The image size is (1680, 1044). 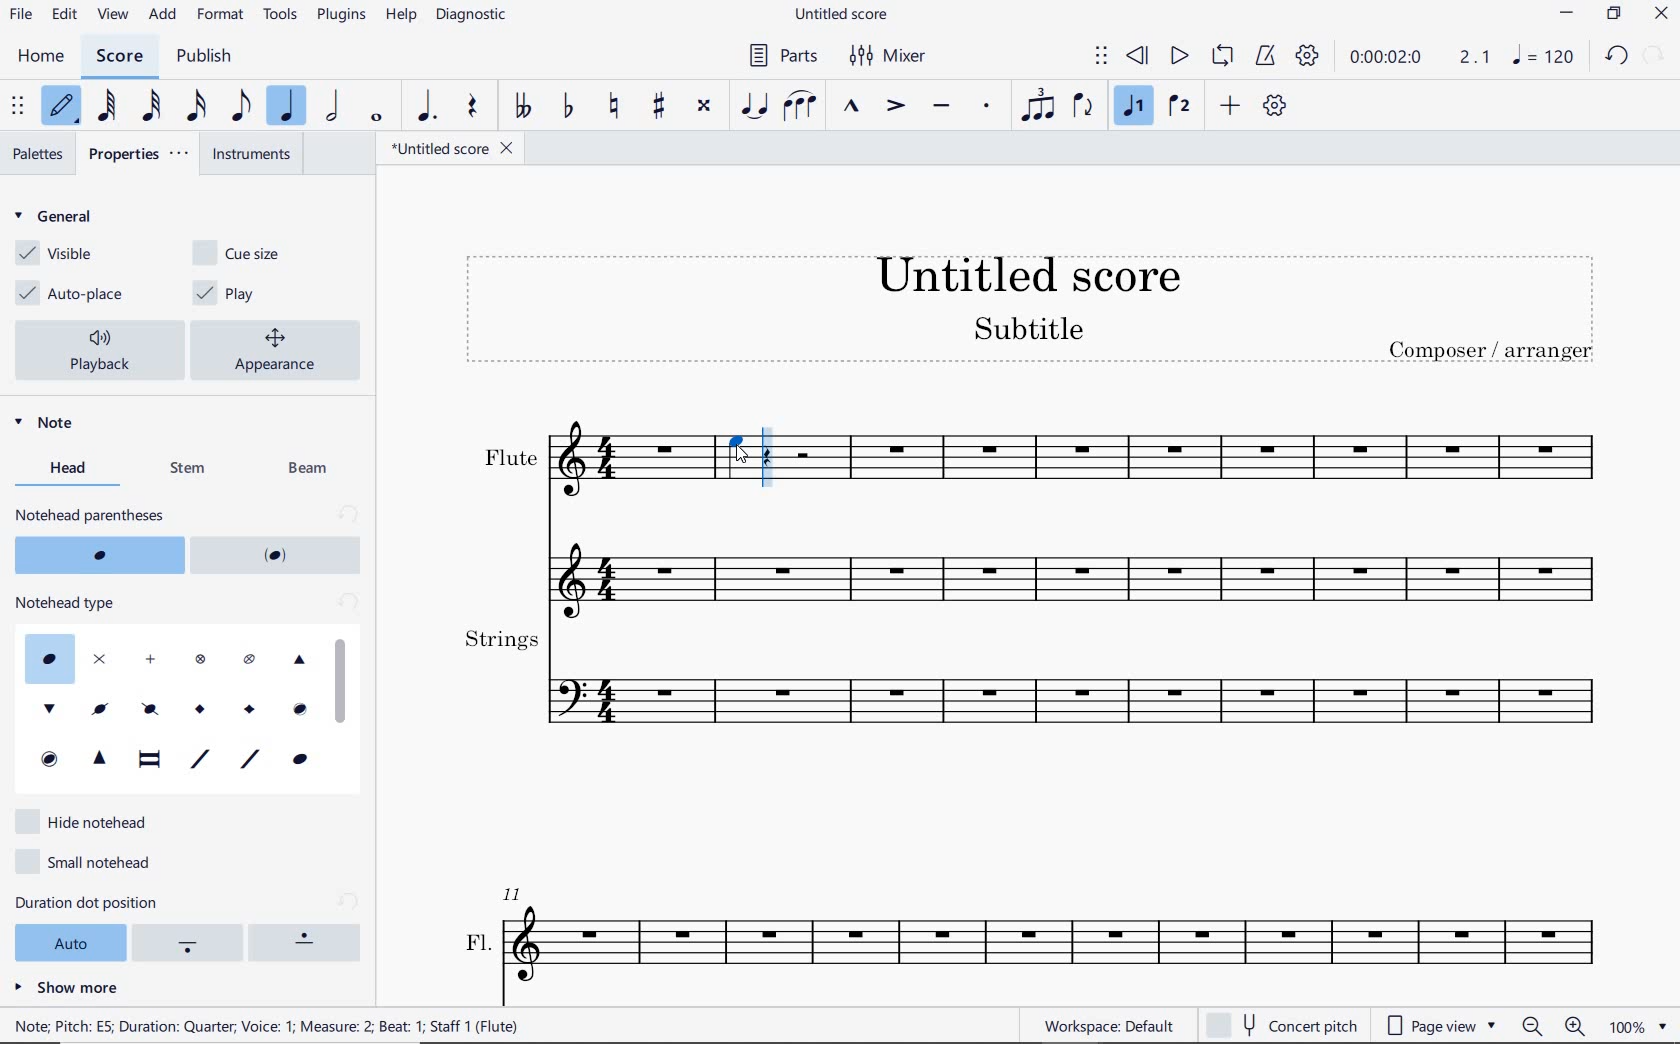 I want to click on MARCATO, so click(x=852, y=108).